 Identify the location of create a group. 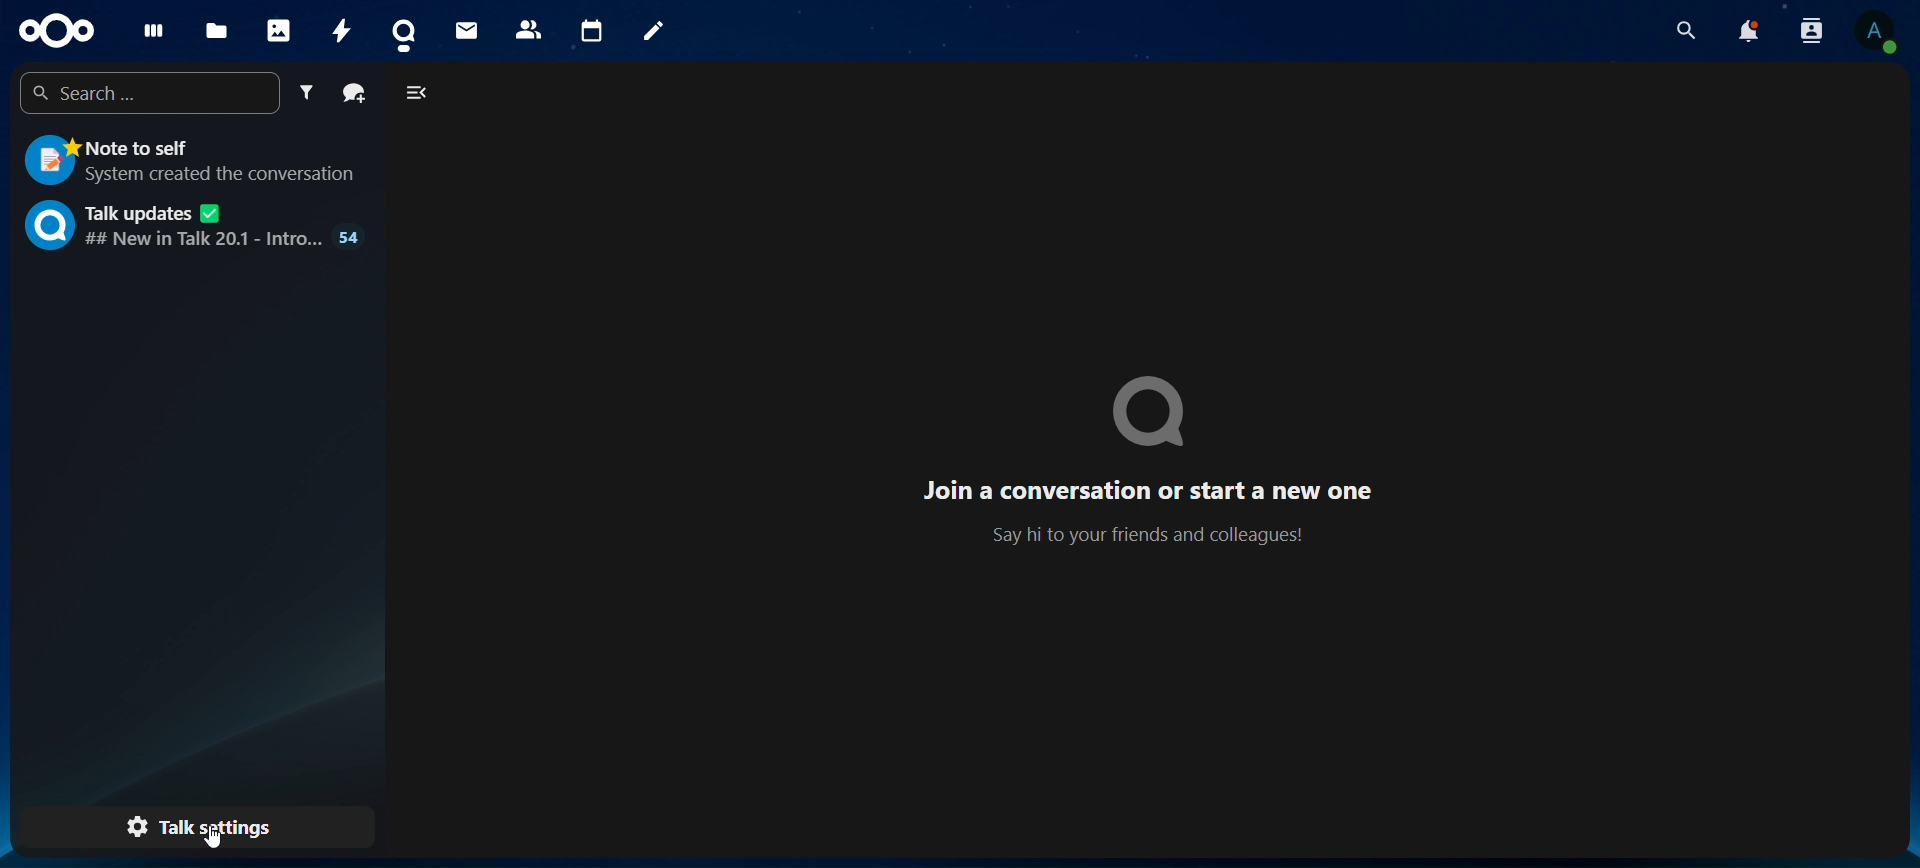
(356, 94).